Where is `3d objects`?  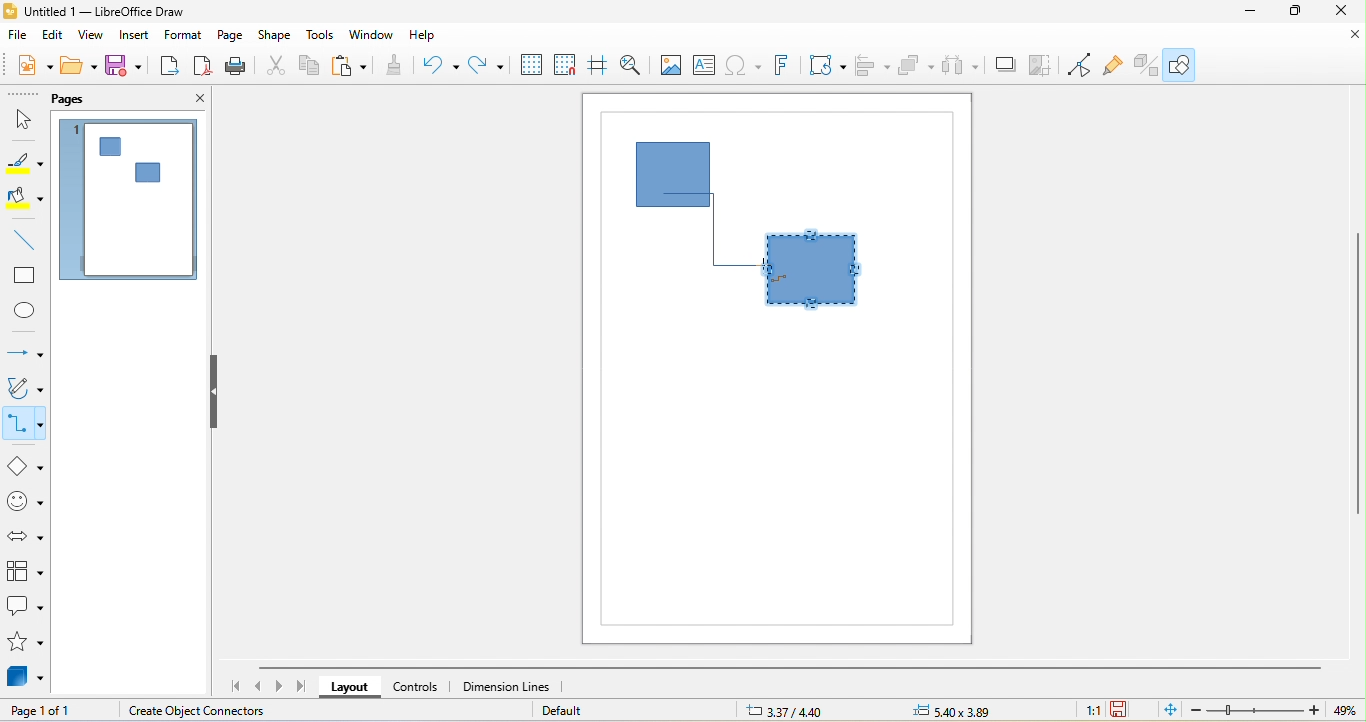
3d objects is located at coordinates (23, 677).